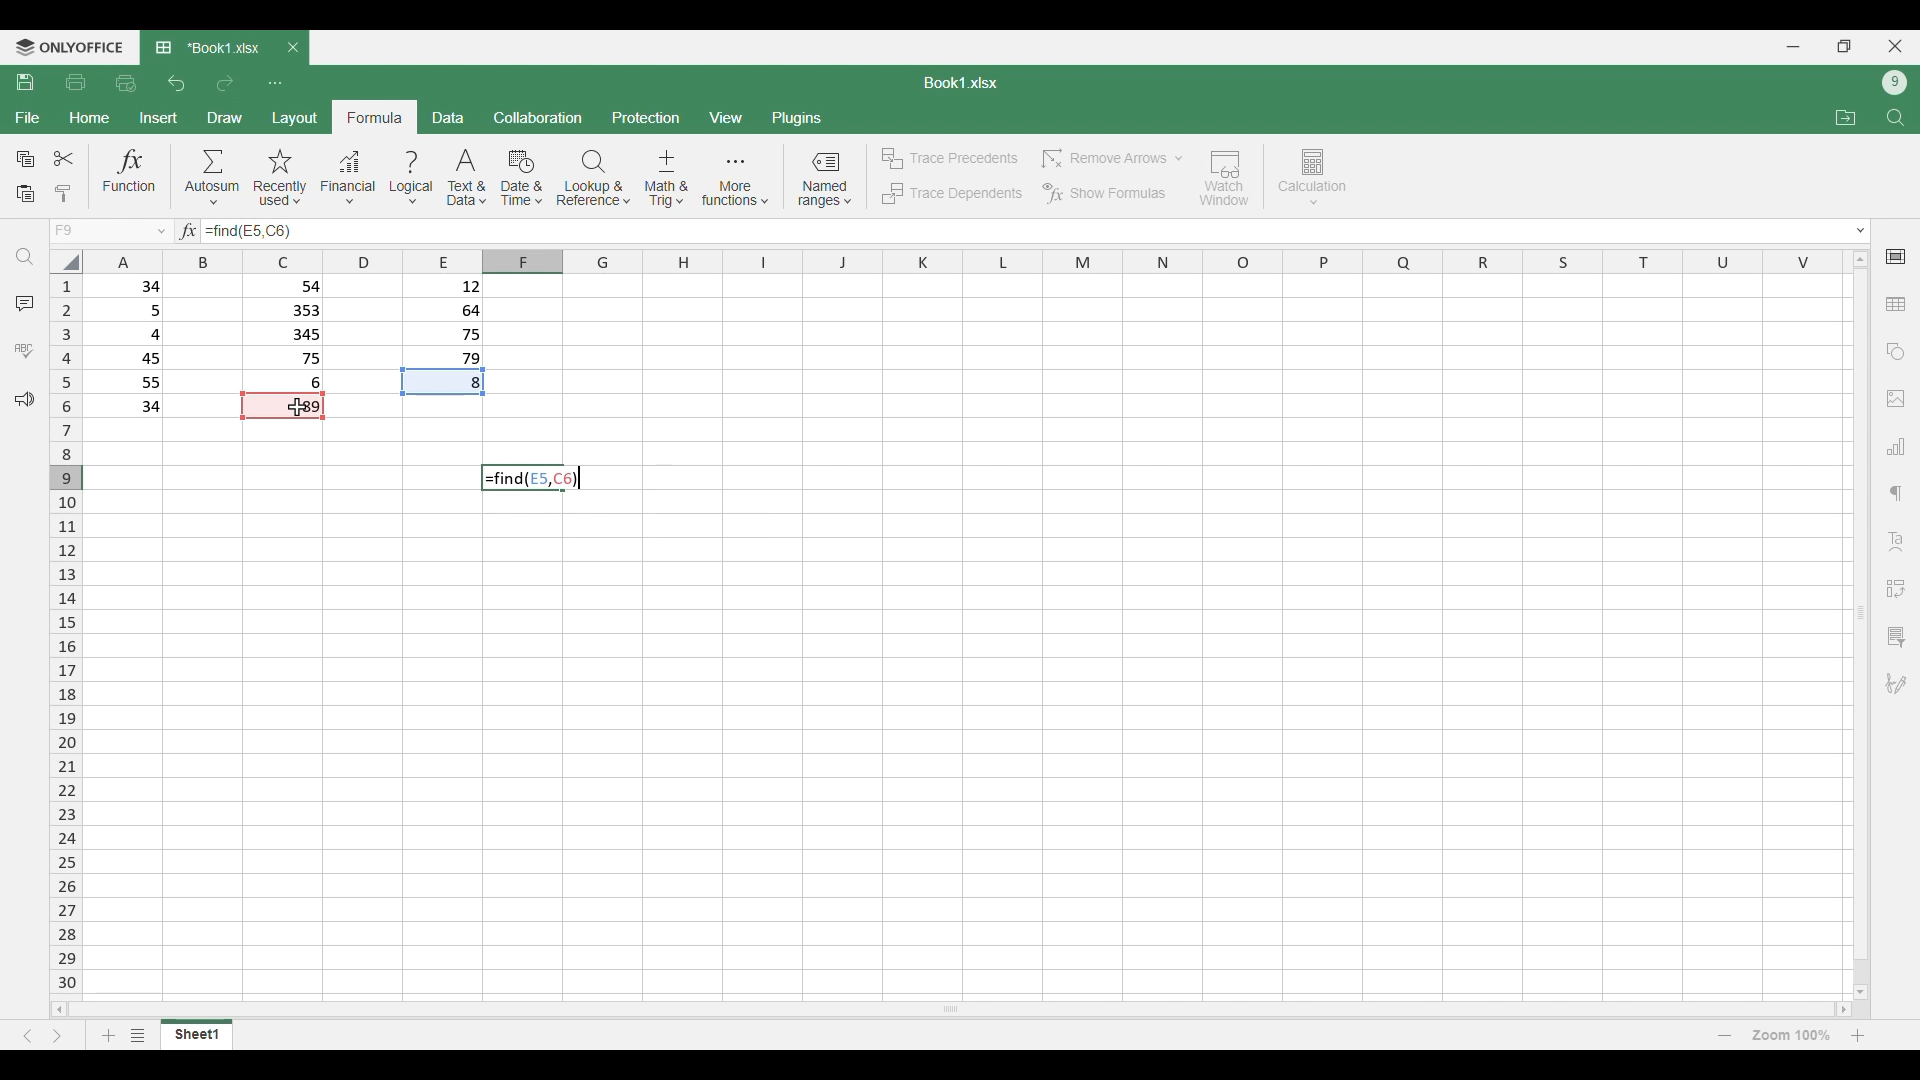 This screenshot has height=1080, width=1920. I want to click on Software logo and name, so click(68, 48).